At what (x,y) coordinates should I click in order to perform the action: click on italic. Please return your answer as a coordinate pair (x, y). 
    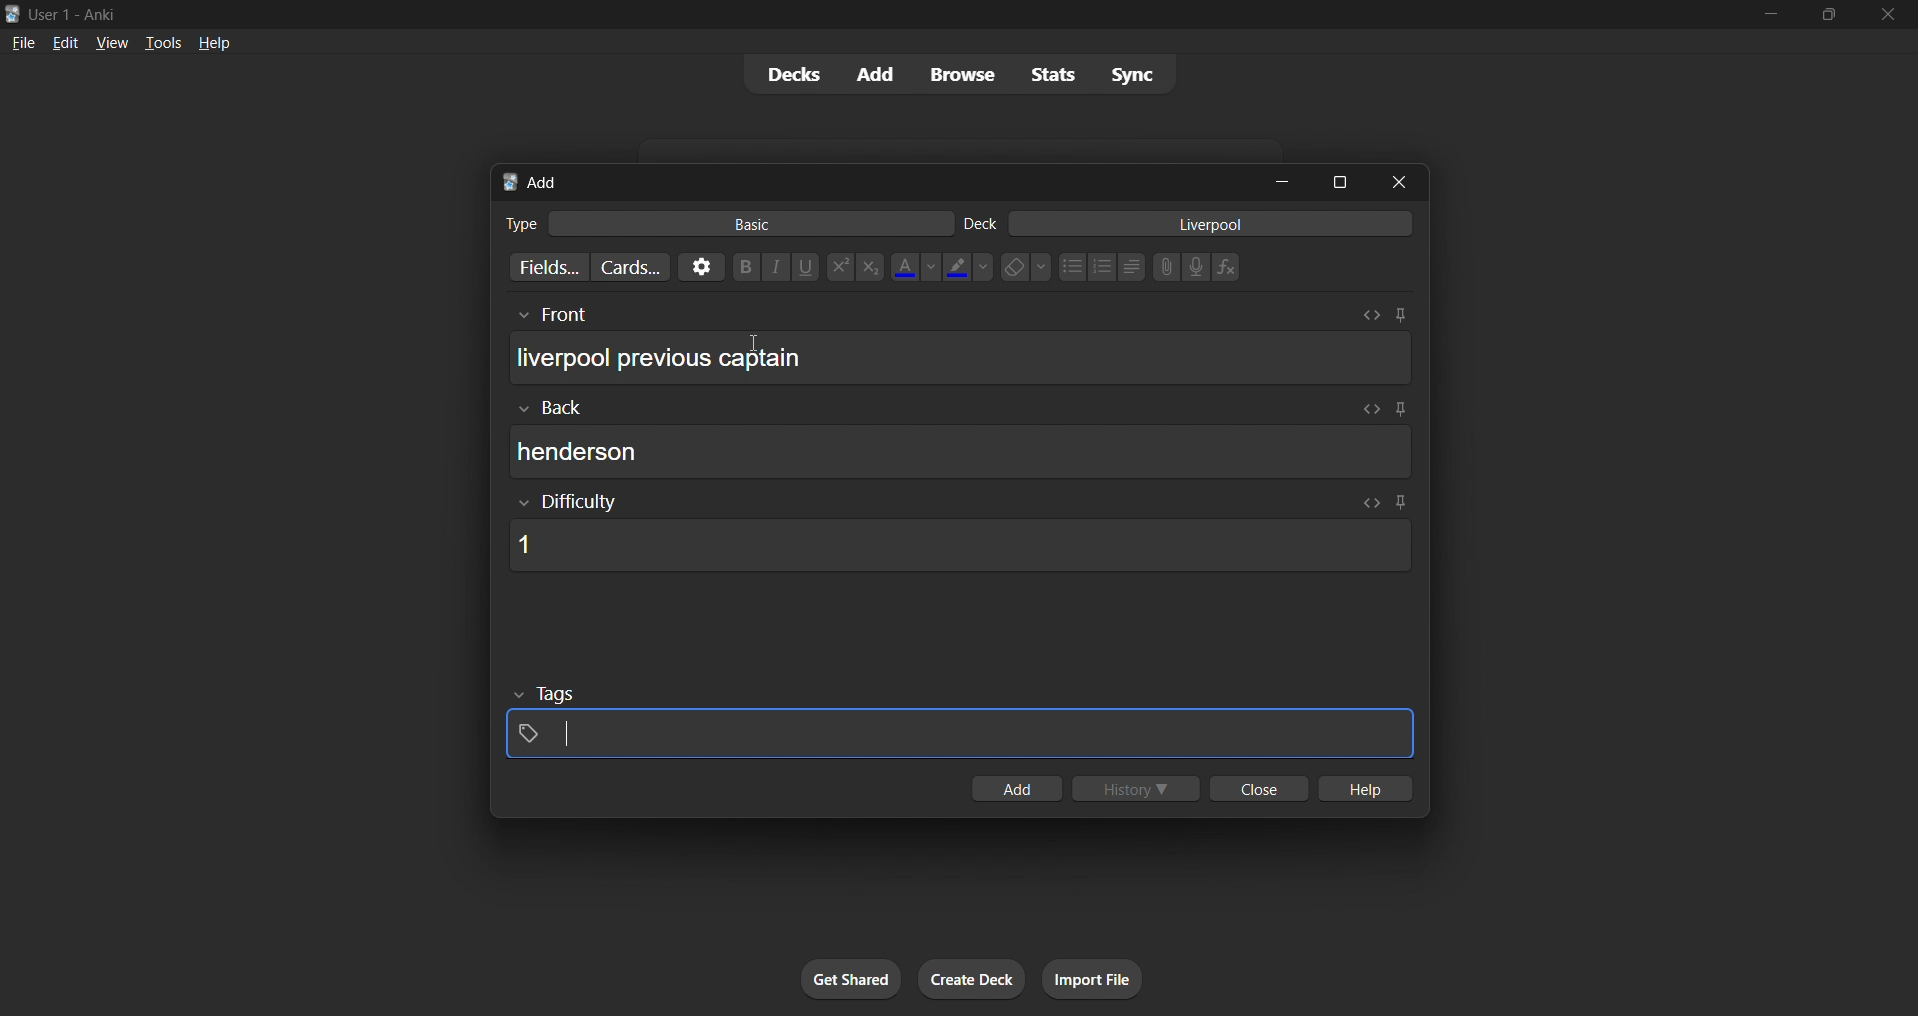
    Looking at the image, I should click on (778, 269).